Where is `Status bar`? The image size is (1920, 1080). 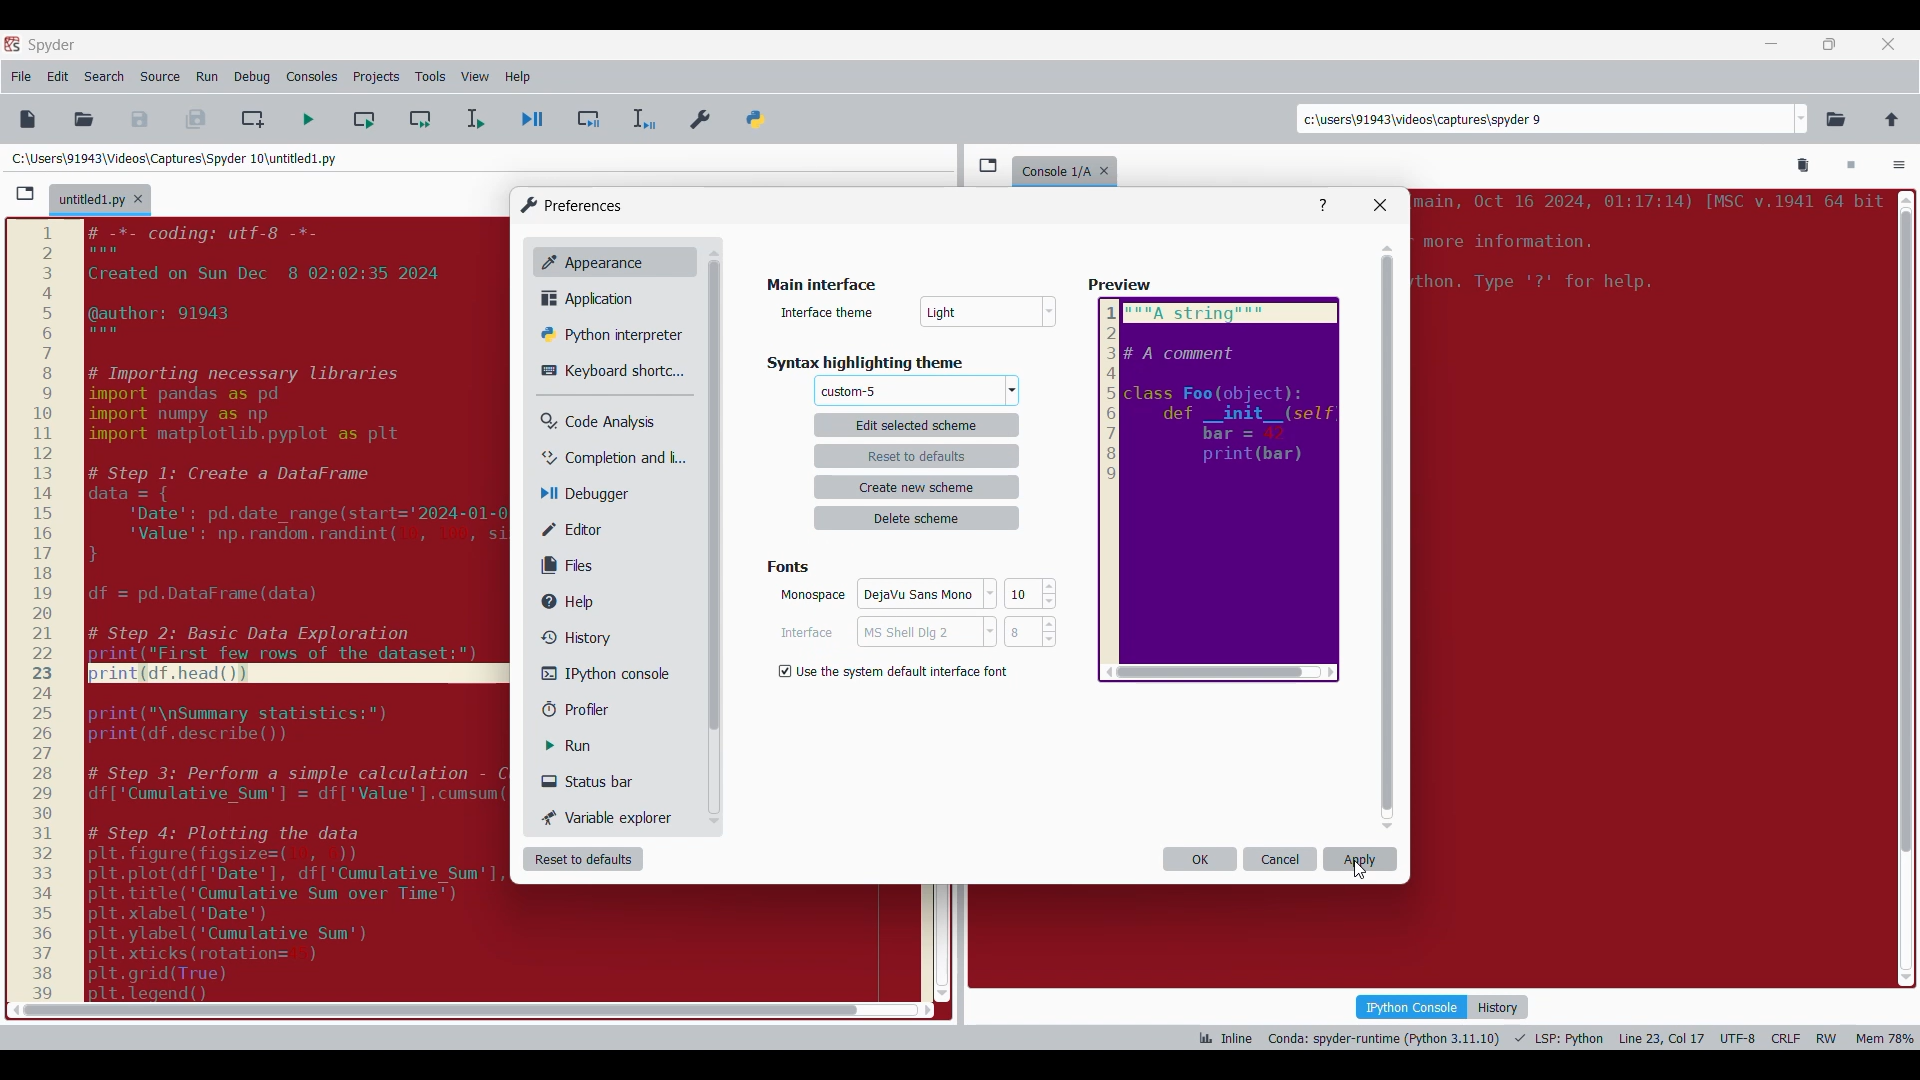 Status bar is located at coordinates (595, 781).